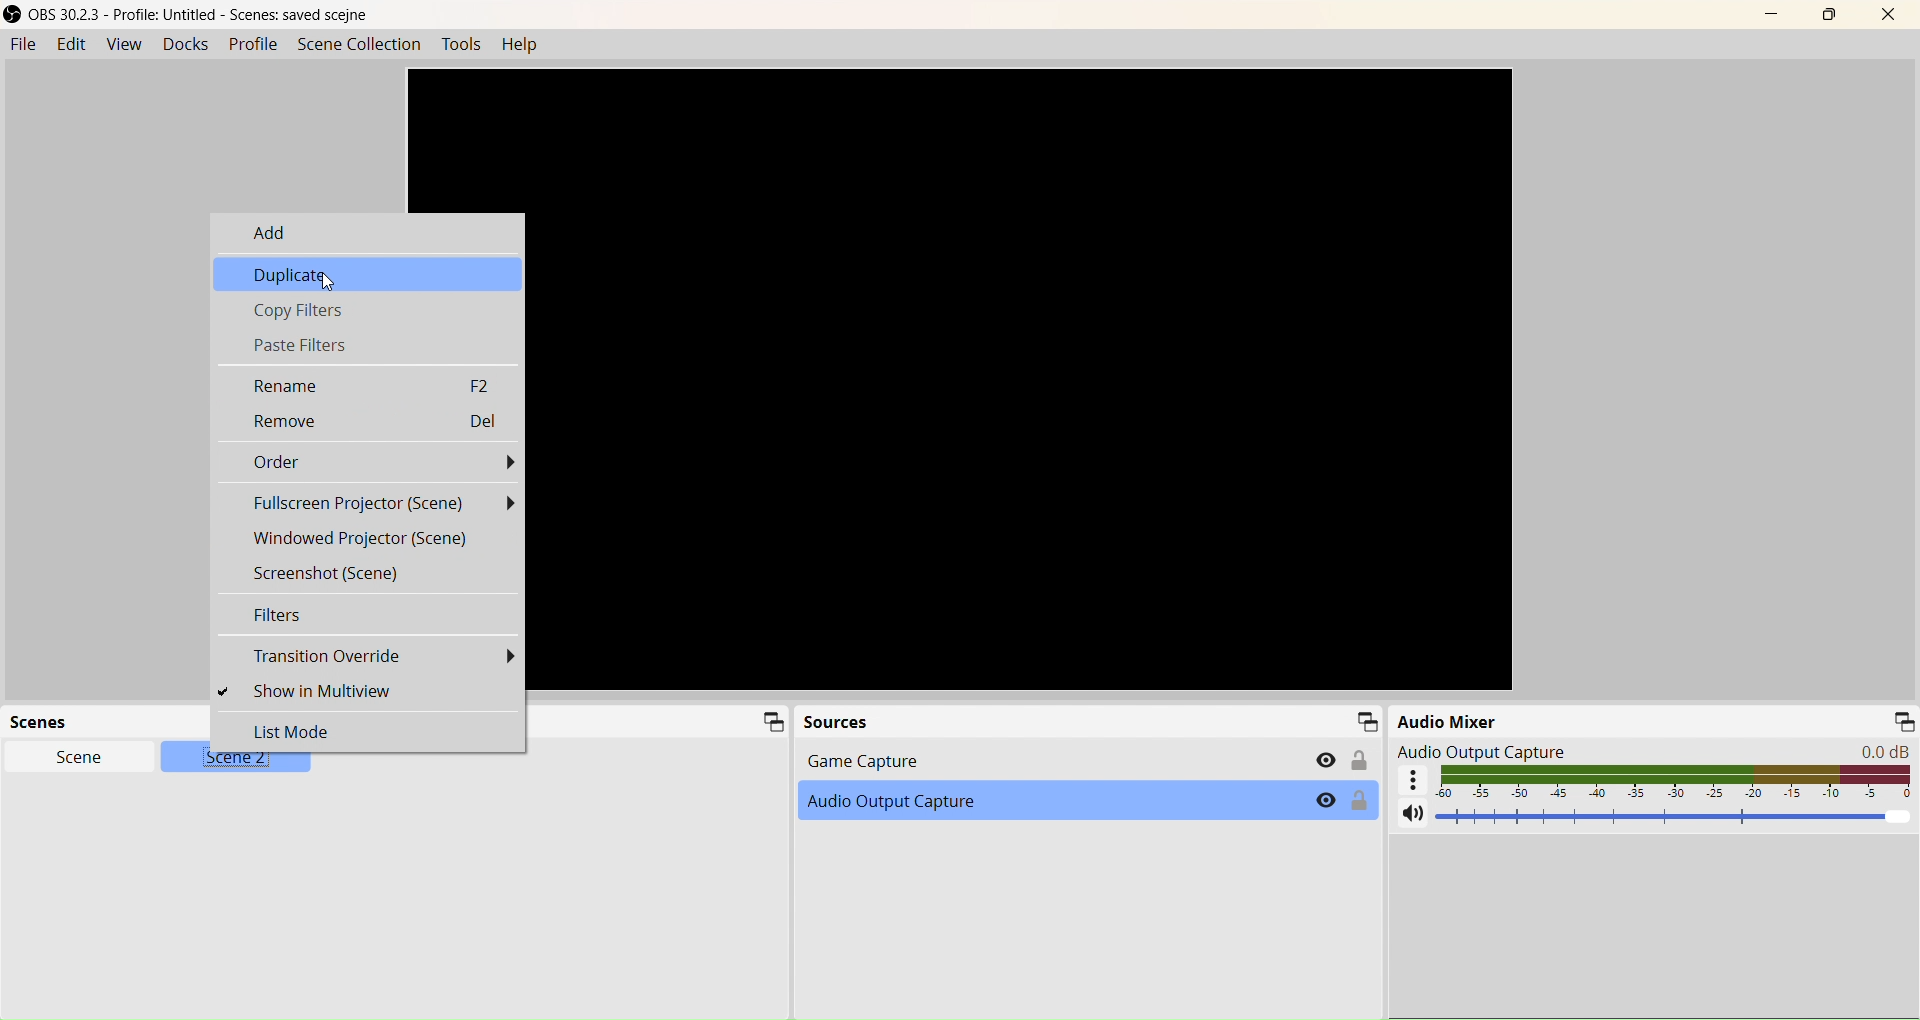 The image size is (1920, 1020). Describe the element at coordinates (235, 761) in the screenshot. I see `Scene 2` at that location.